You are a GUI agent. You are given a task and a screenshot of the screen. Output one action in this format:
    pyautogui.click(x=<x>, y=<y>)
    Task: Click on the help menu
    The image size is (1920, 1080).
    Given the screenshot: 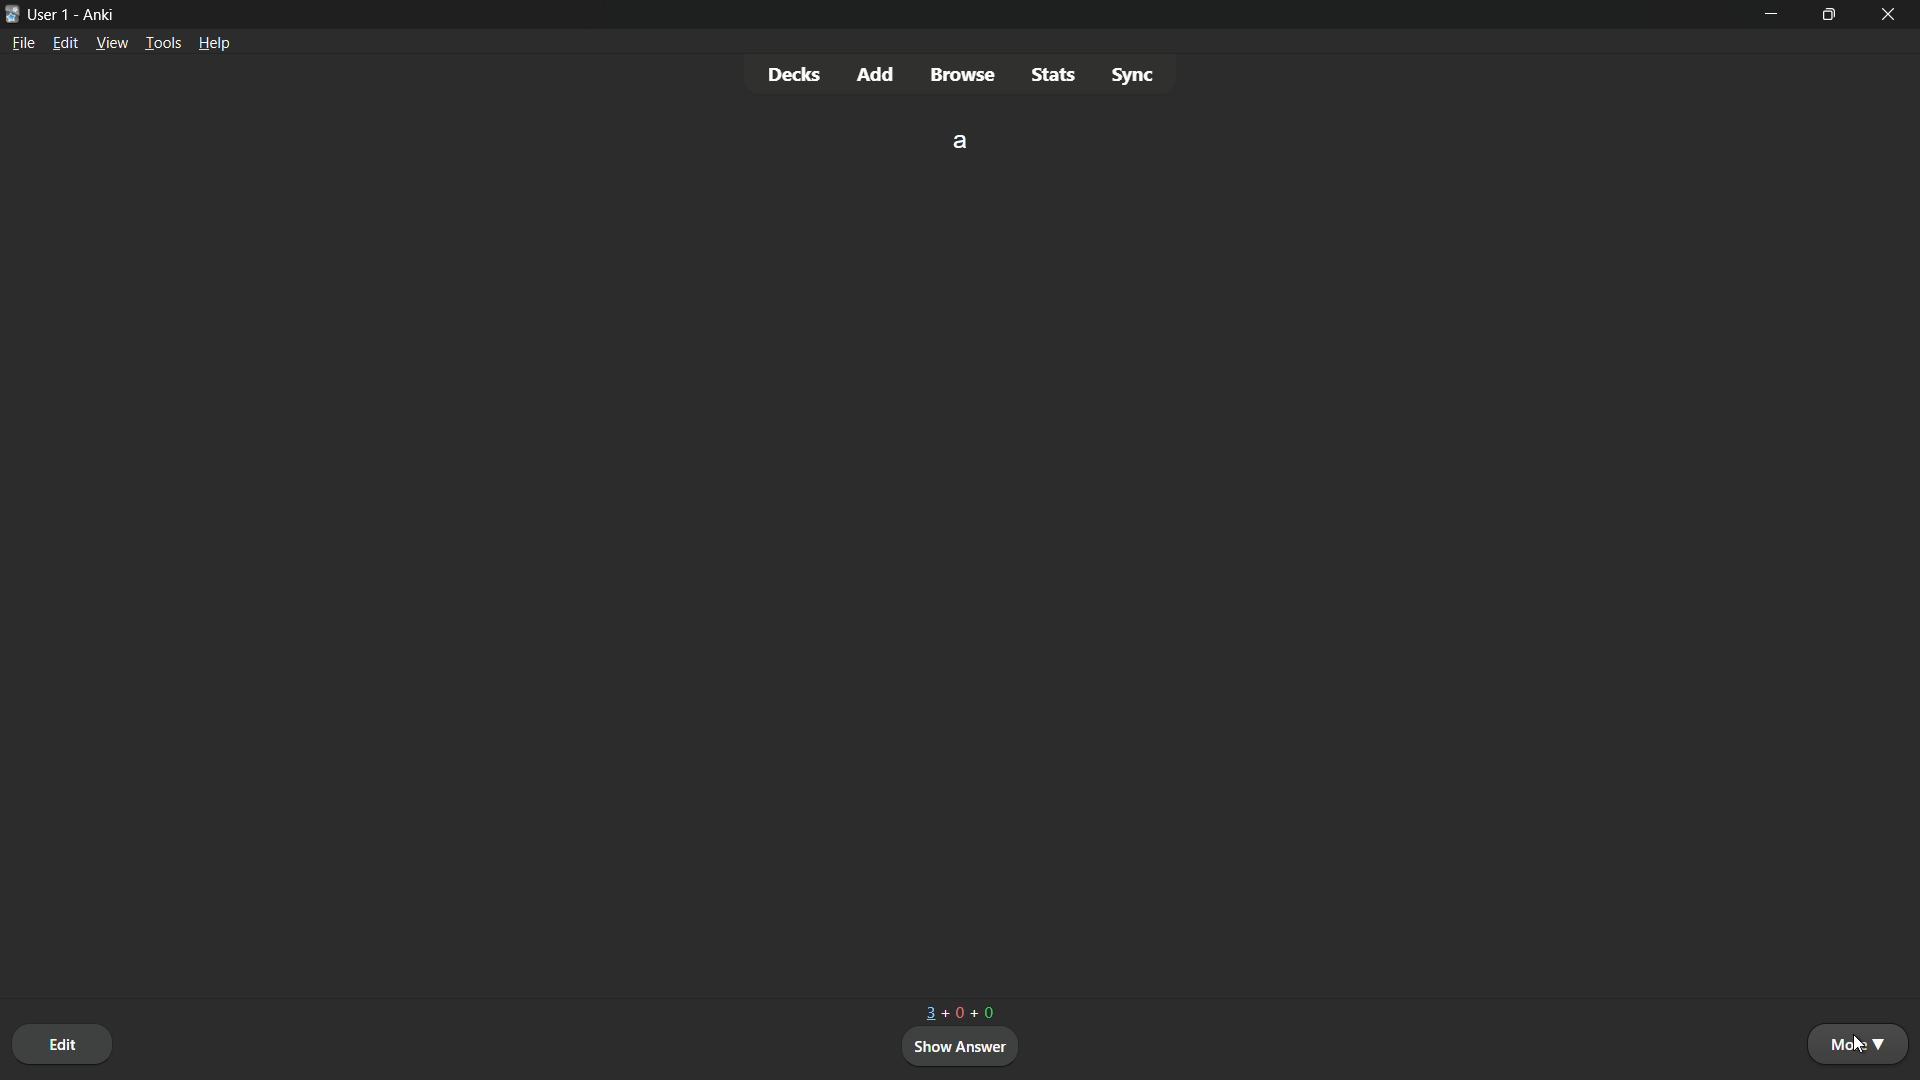 What is the action you would take?
    pyautogui.click(x=216, y=42)
    